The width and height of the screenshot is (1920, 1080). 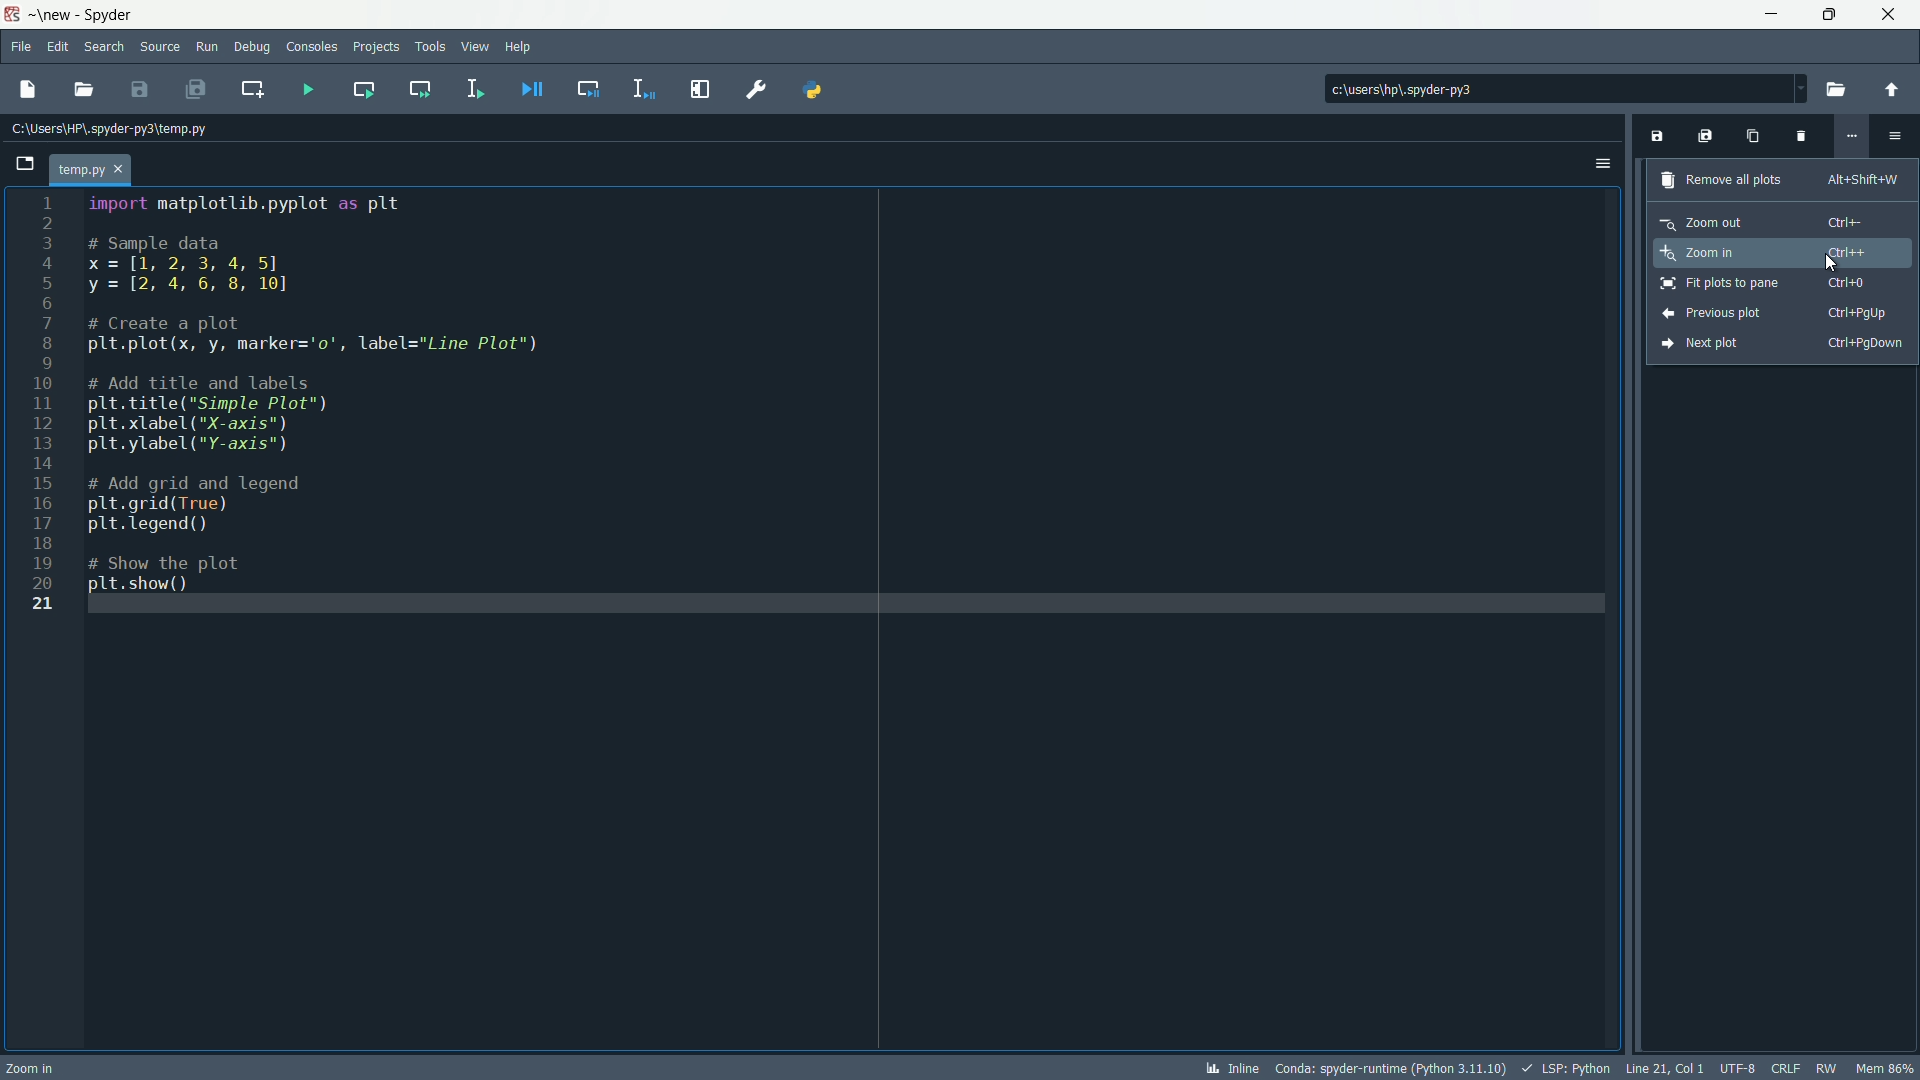 What do you see at coordinates (417, 90) in the screenshot?
I see `run current cell and go to the next one` at bounding box center [417, 90].